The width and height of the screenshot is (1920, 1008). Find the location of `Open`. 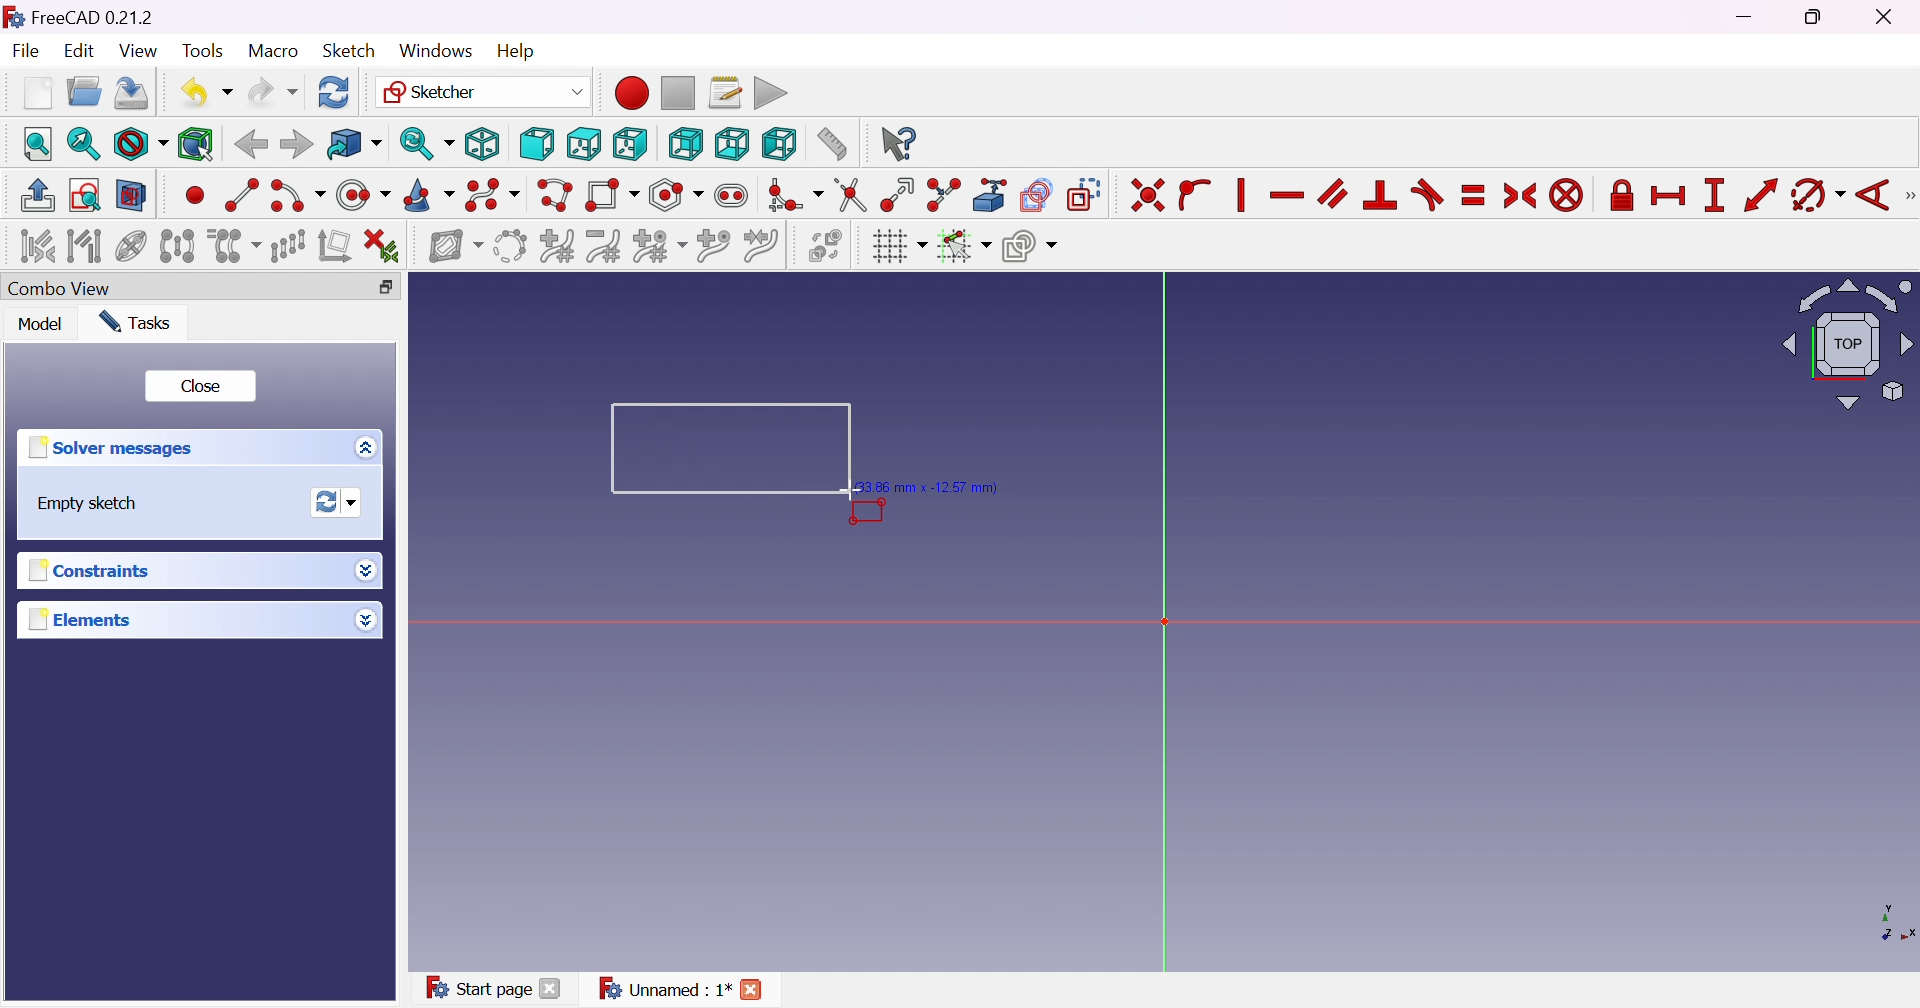

Open is located at coordinates (83, 92).